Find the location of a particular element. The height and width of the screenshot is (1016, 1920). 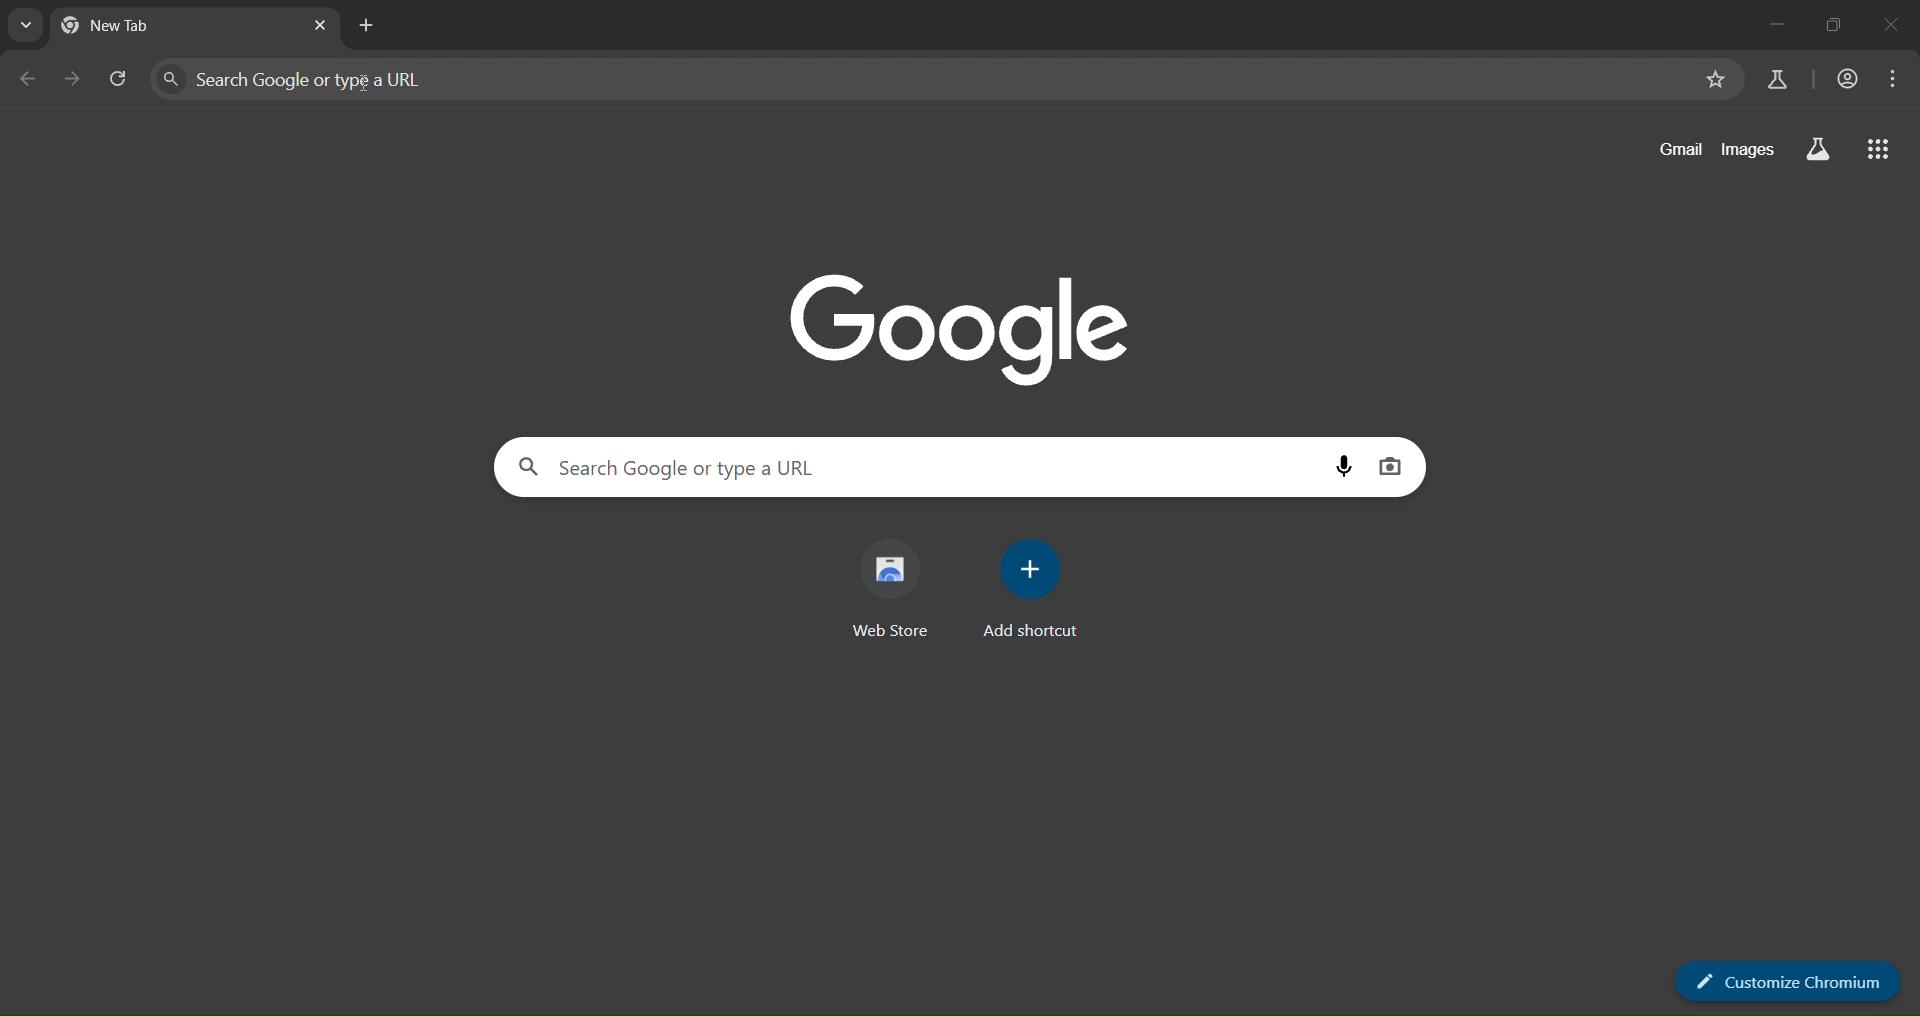

cursor is located at coordinates (367, 86).